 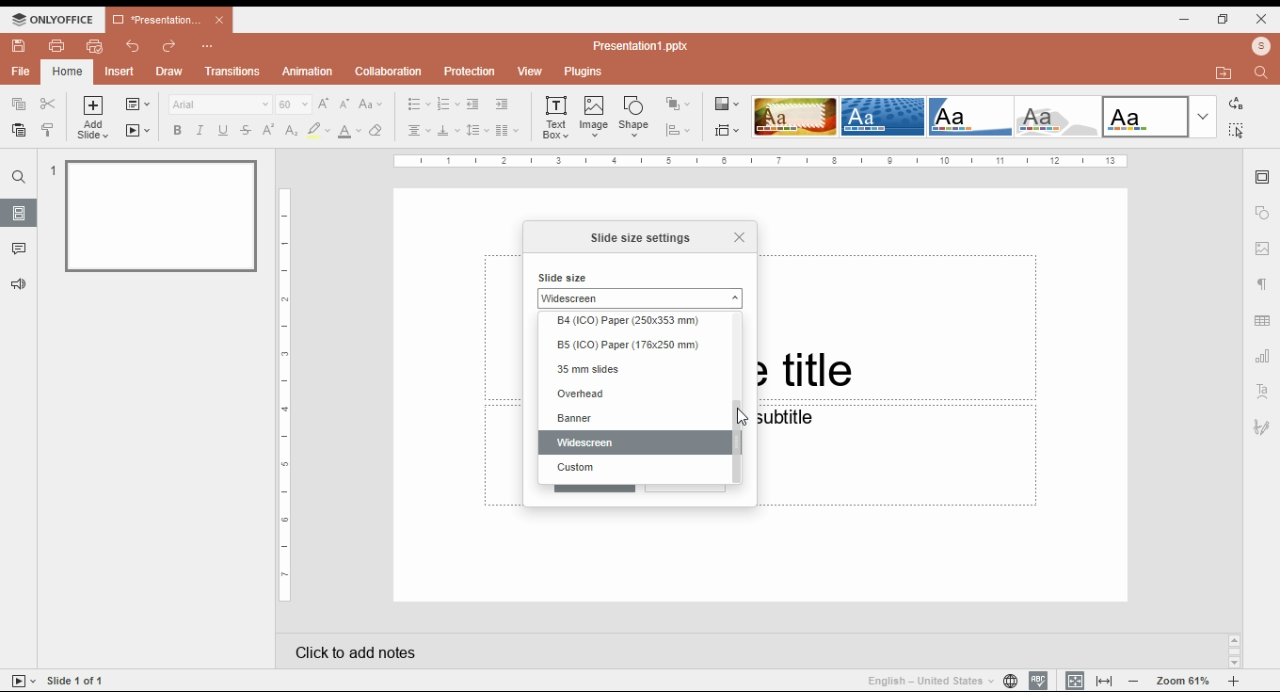 What do you see at coordinates (17, 102) in the screenshot?
I see `copy` at bounding box center [17, 102].